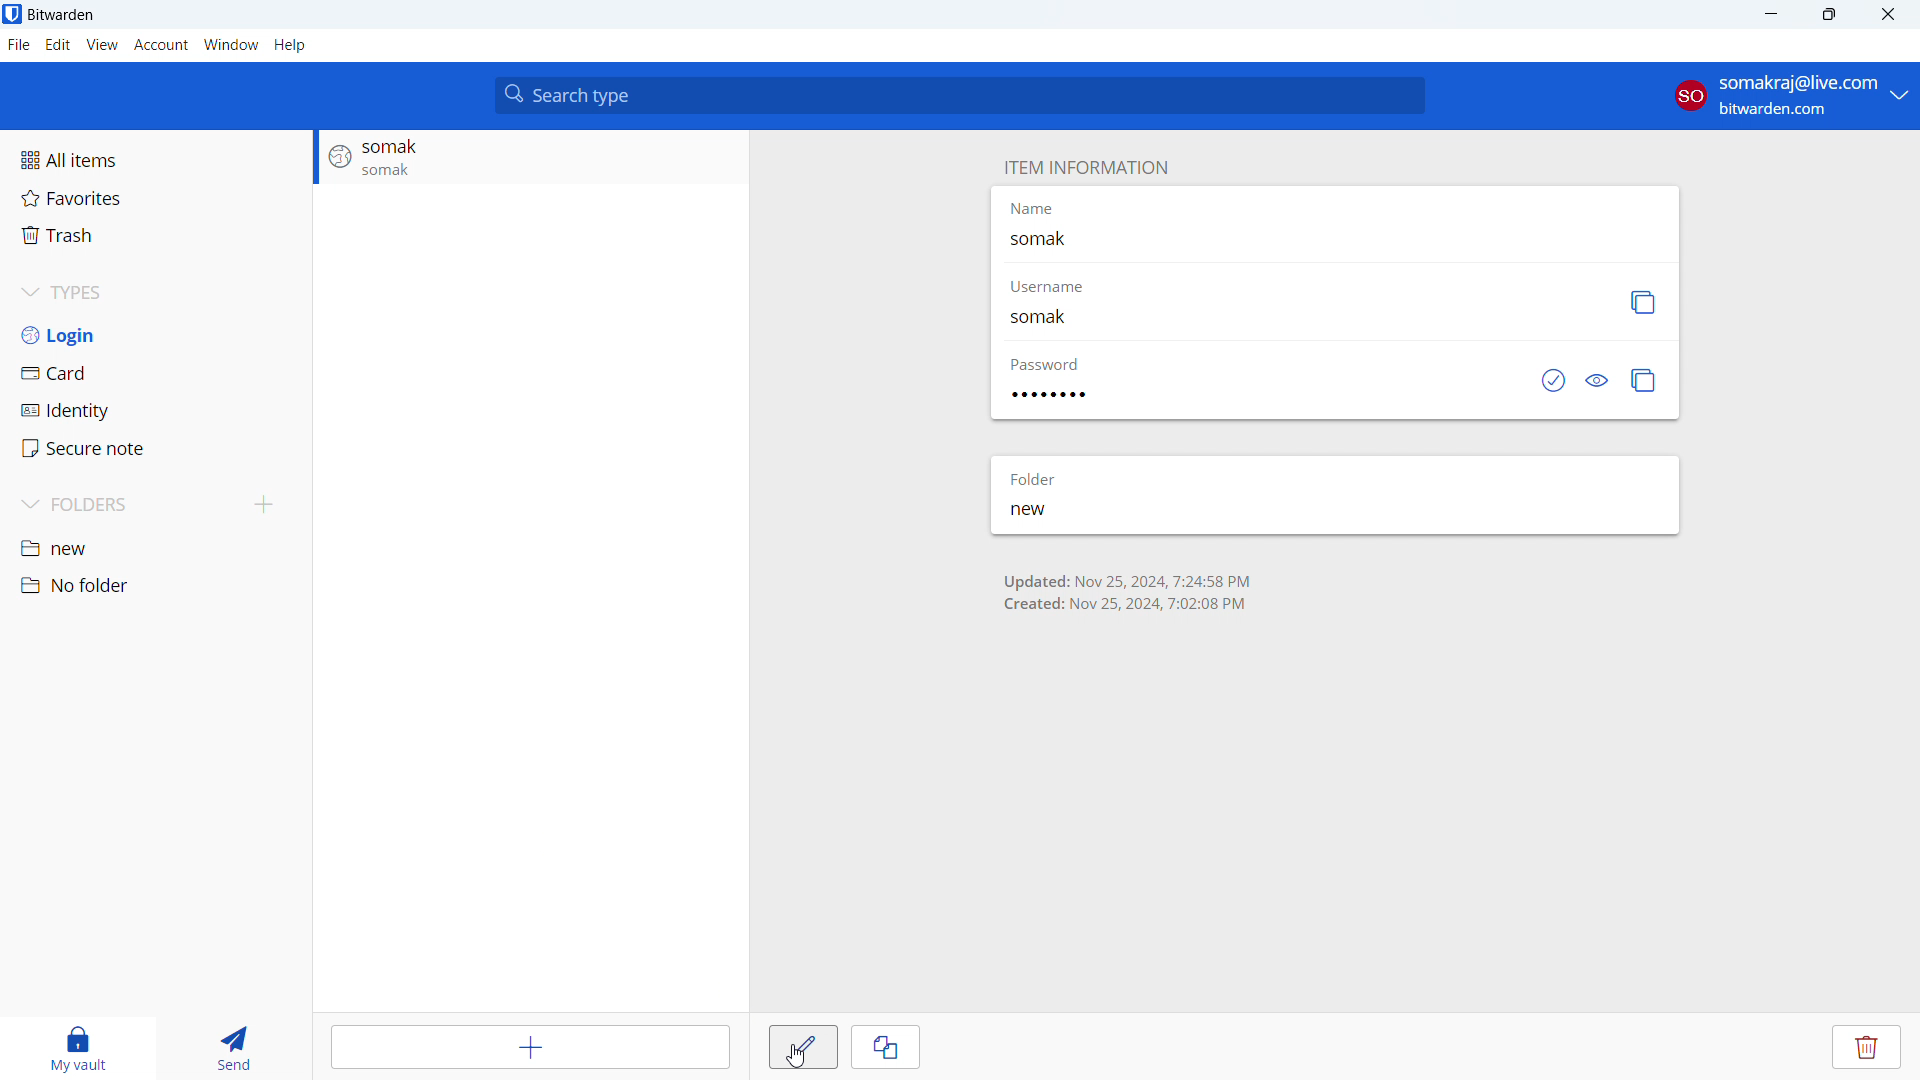  I want to click on copy usdername, so click(1641, 302).